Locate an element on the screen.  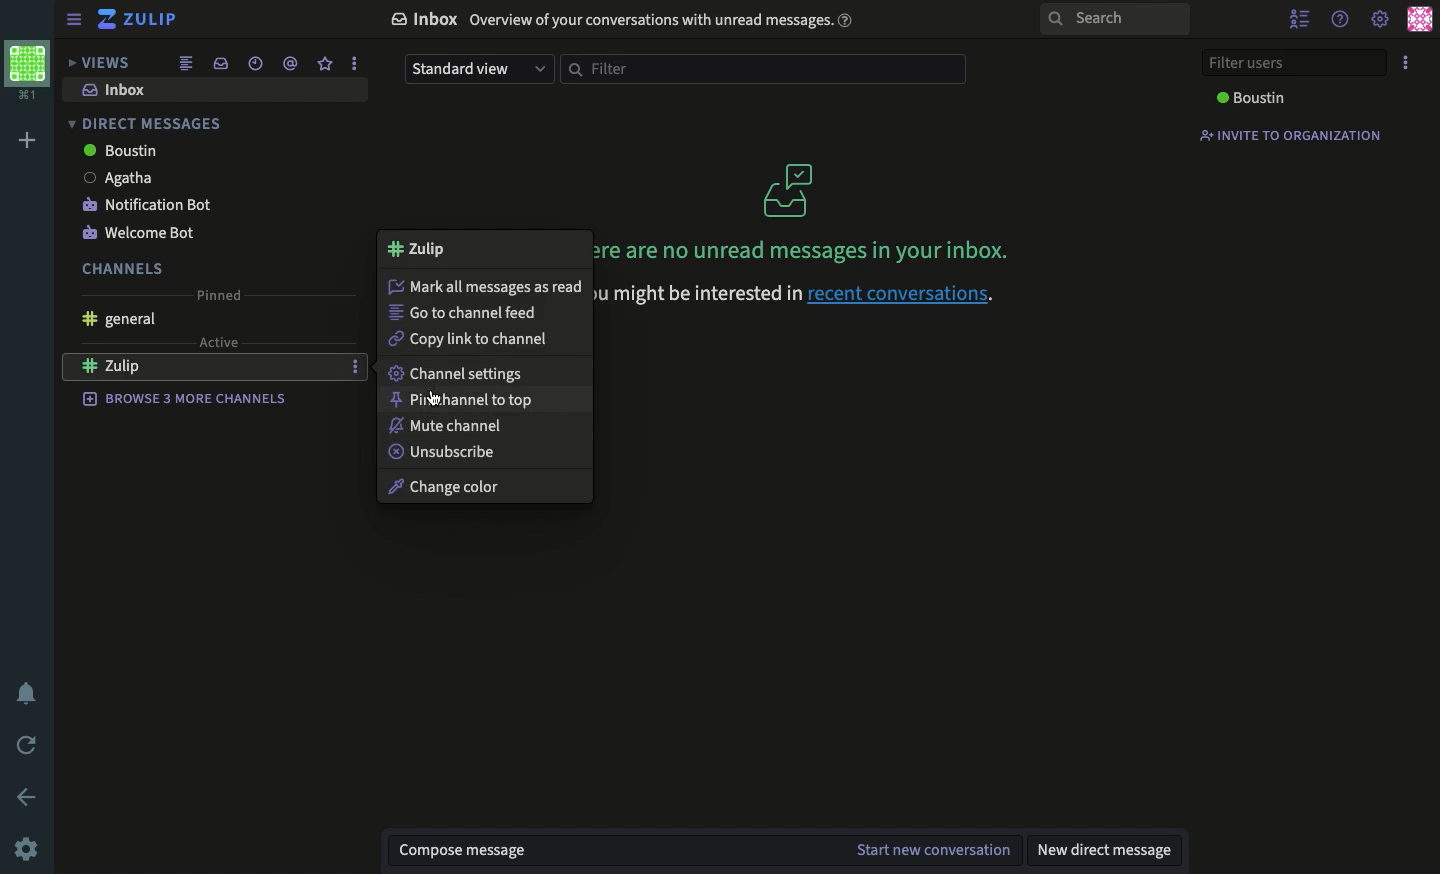
filter users is located at coordinates (1296, 61).